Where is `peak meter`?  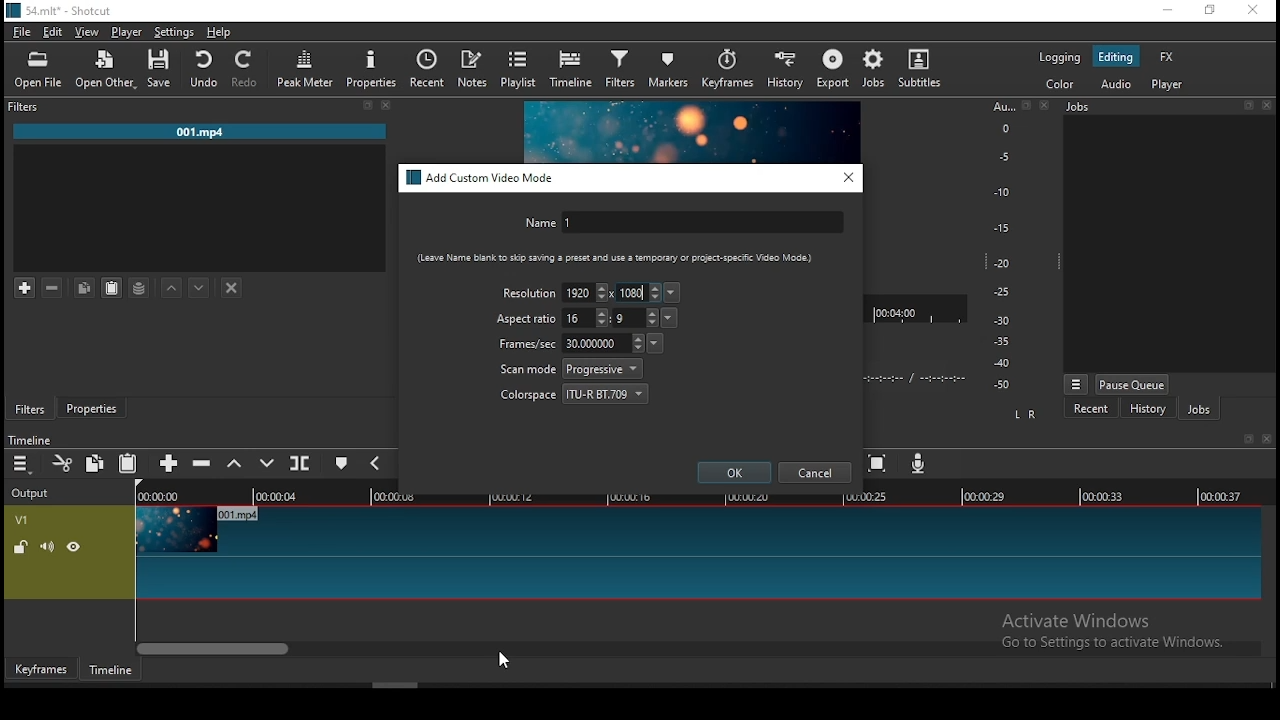
peak meter is located at coordinates (305, 69).